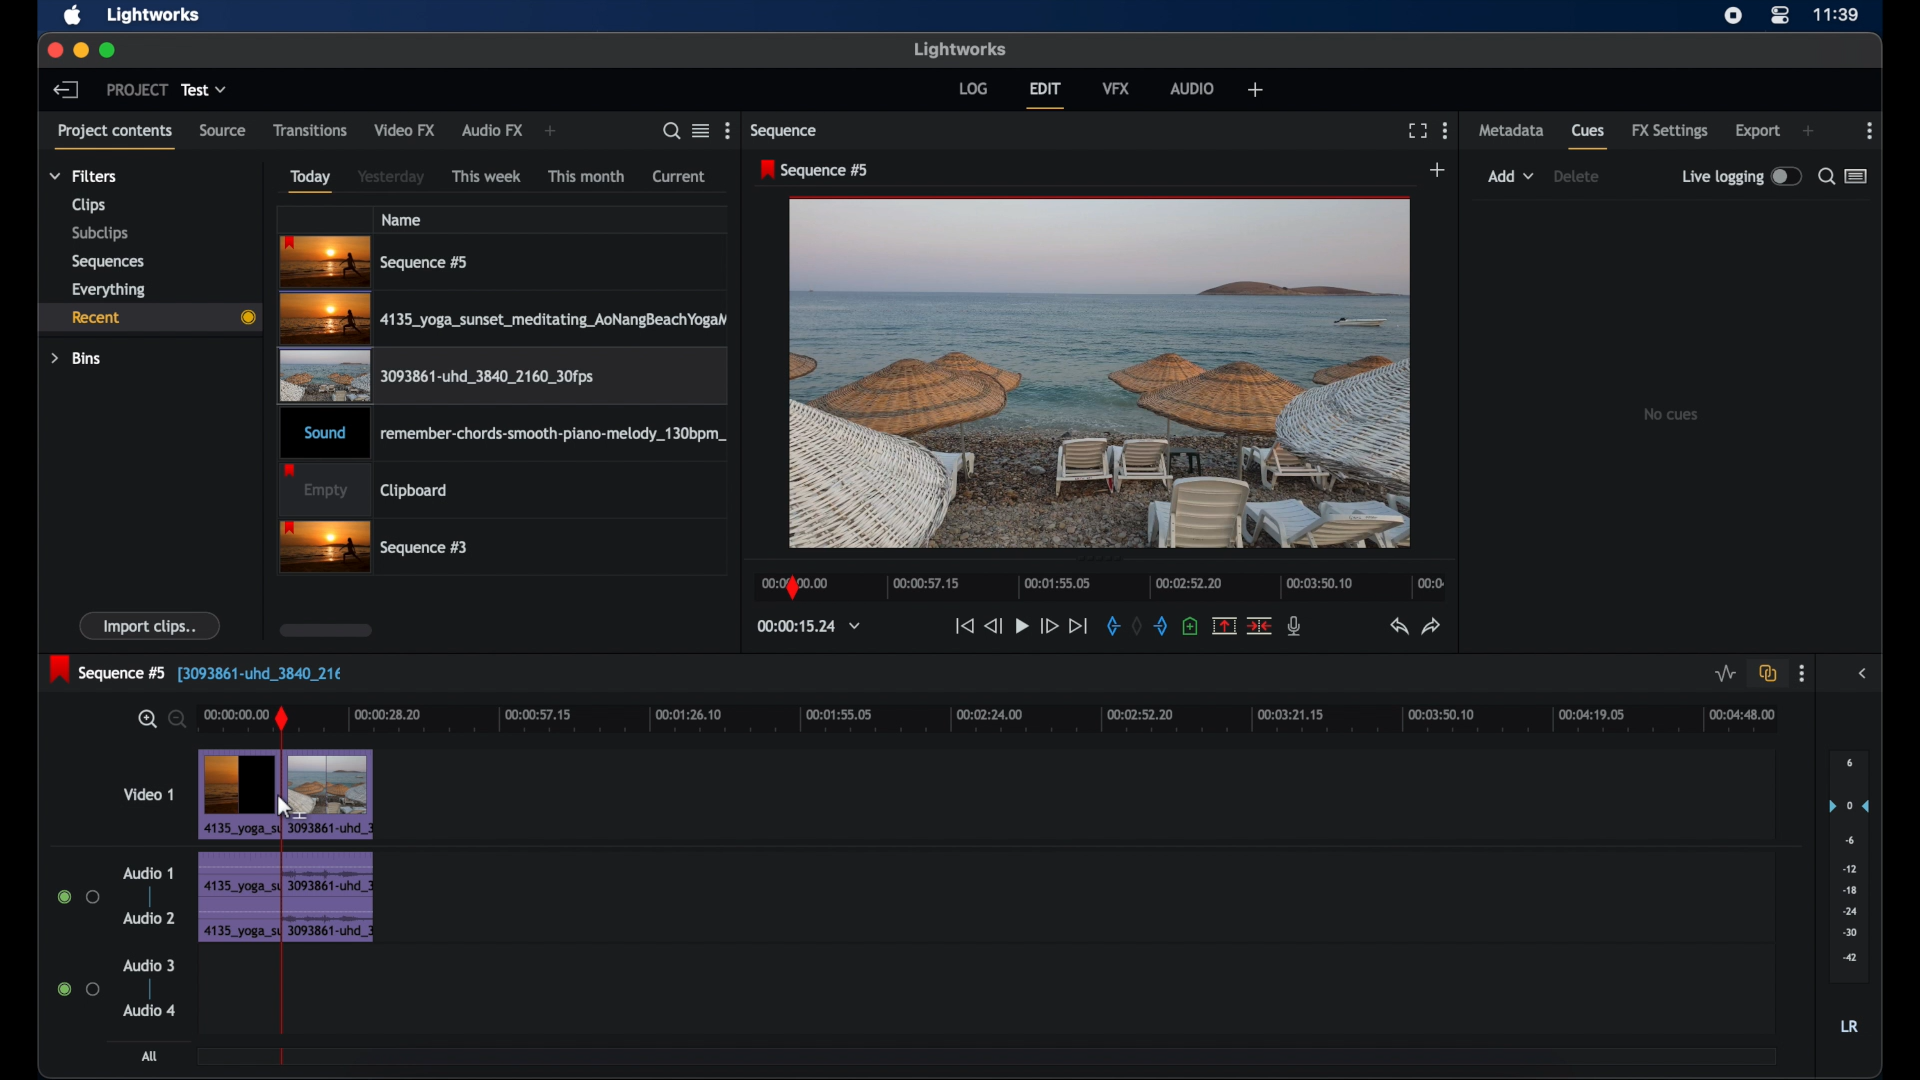 This screenshot has height=1080, width=1920. I want to click on clips, so click(89, 205).